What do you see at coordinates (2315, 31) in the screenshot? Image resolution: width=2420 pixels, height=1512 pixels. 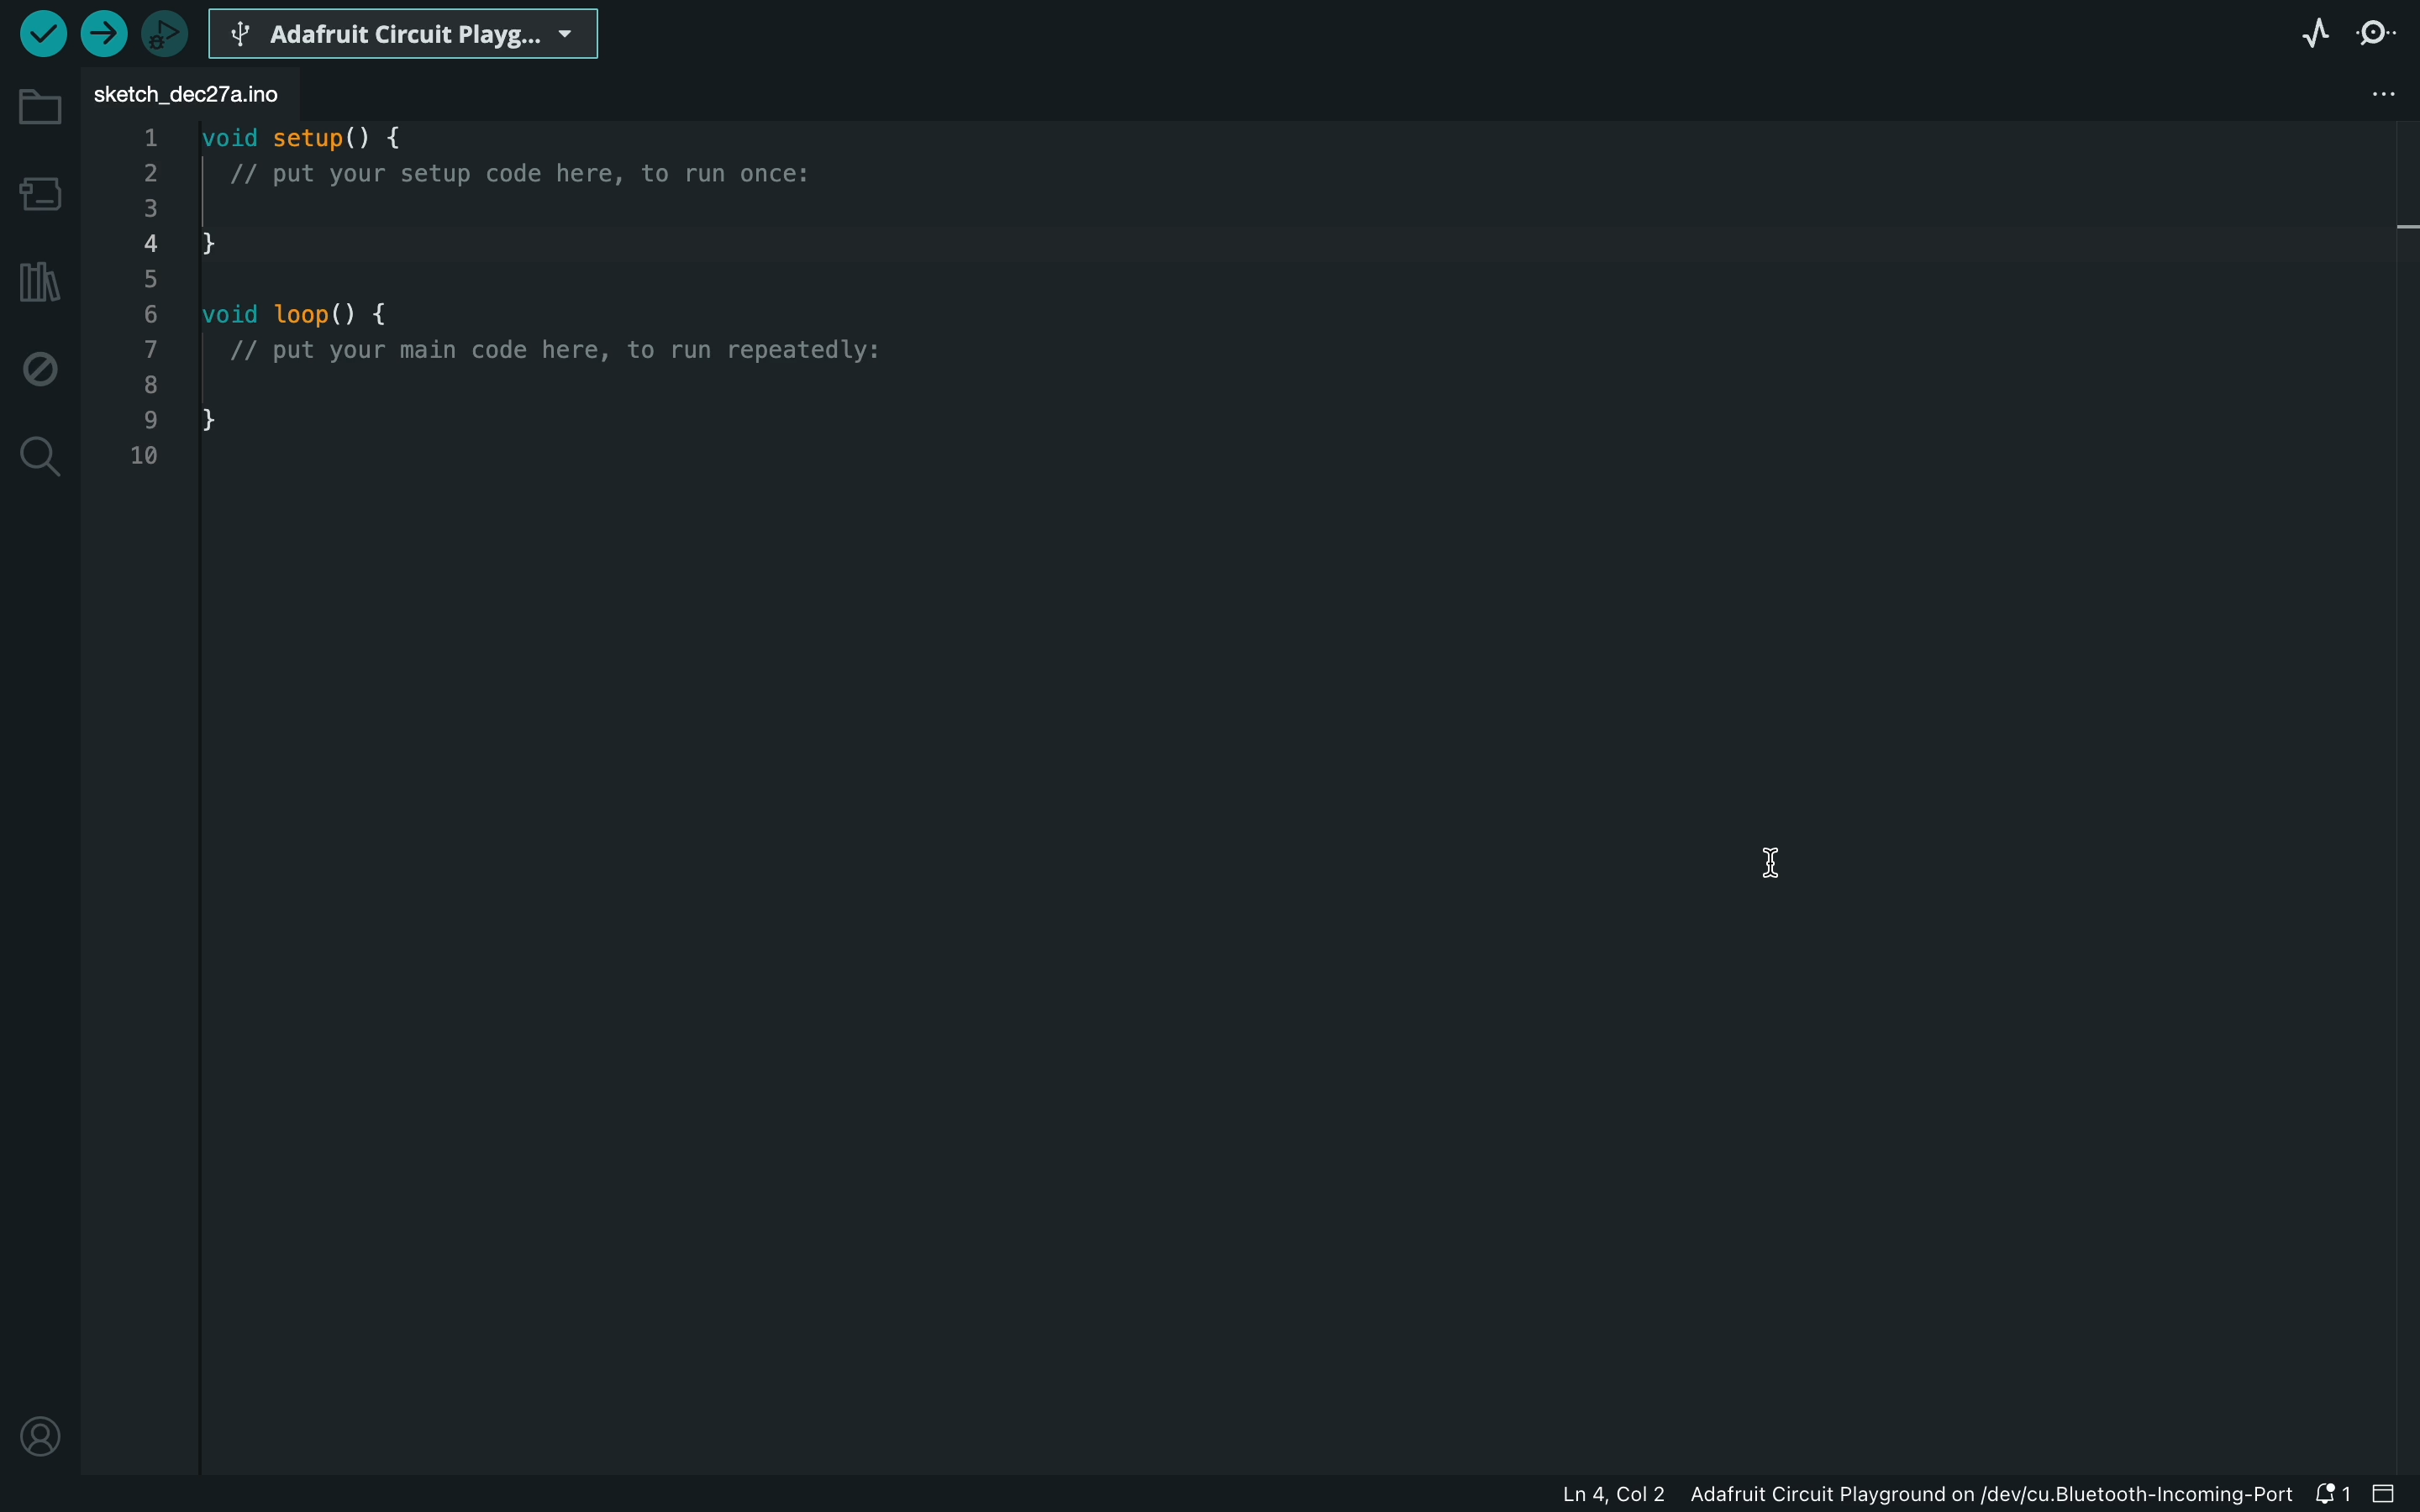 I see `serial plotter` at bounding box center [2315, 31].